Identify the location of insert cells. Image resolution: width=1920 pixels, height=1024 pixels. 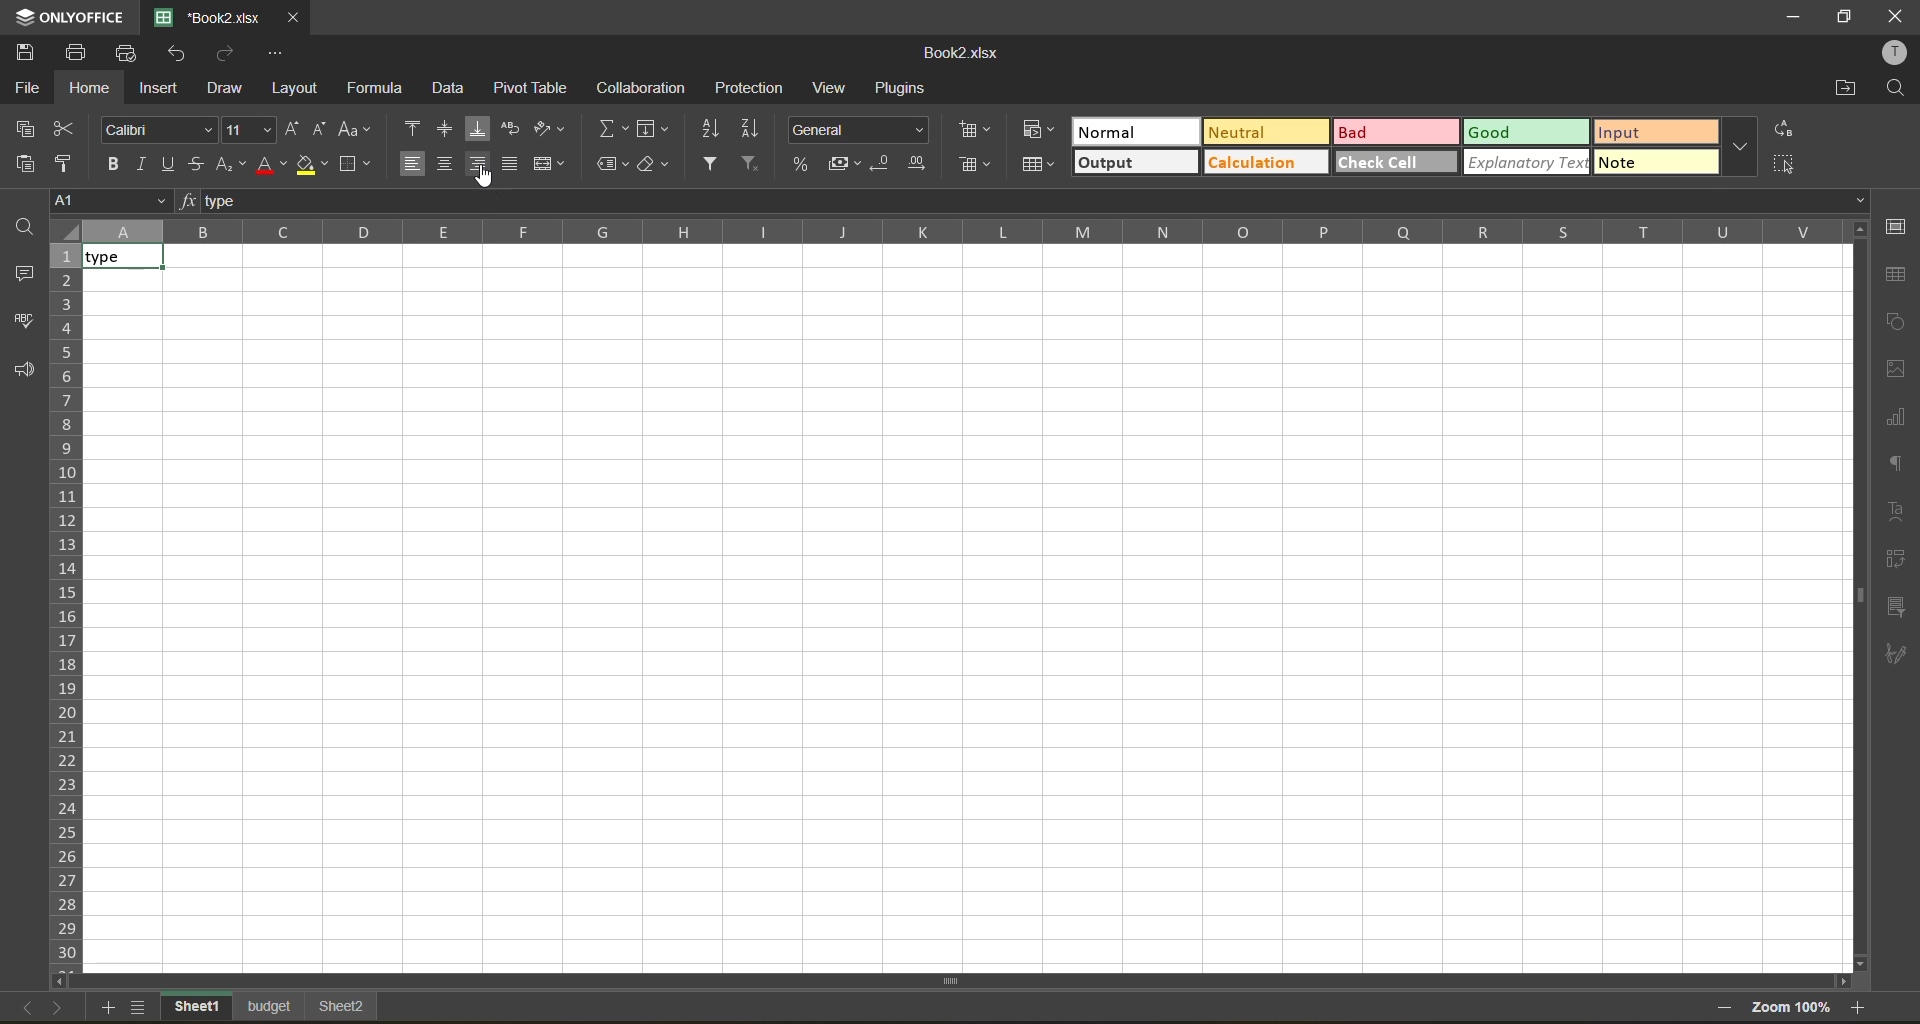
(976, 130).